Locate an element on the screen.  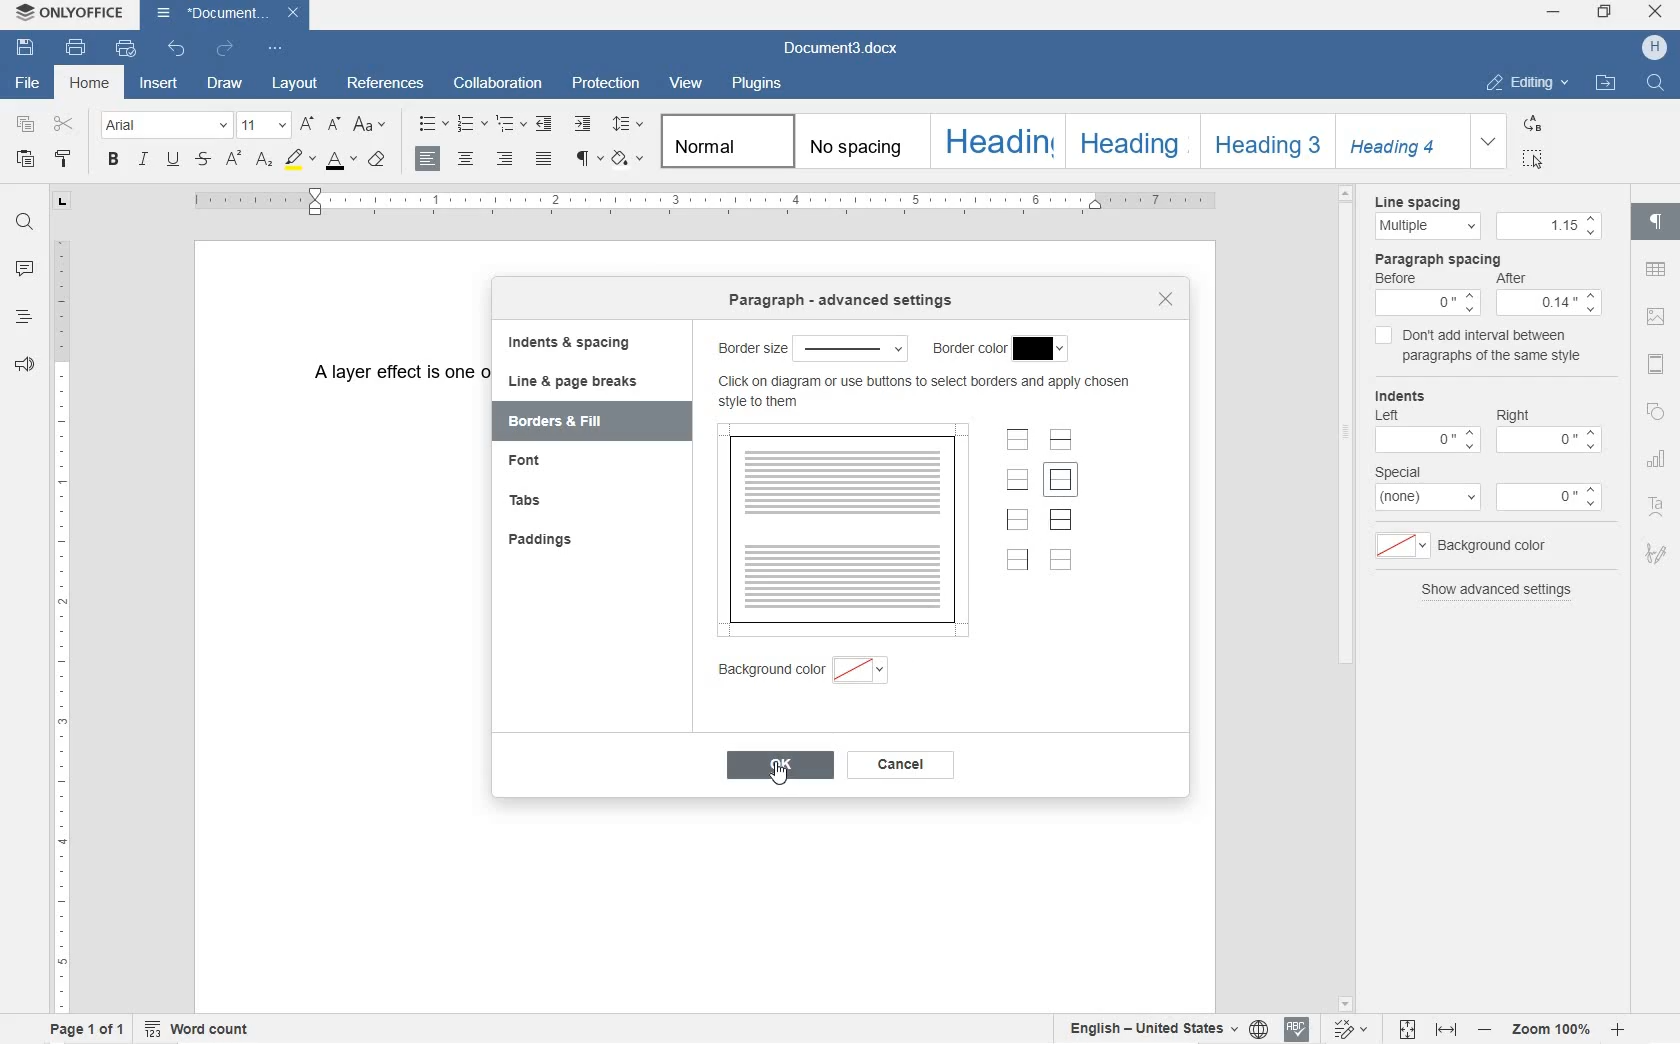
background color is located at coordinates (806, 669).